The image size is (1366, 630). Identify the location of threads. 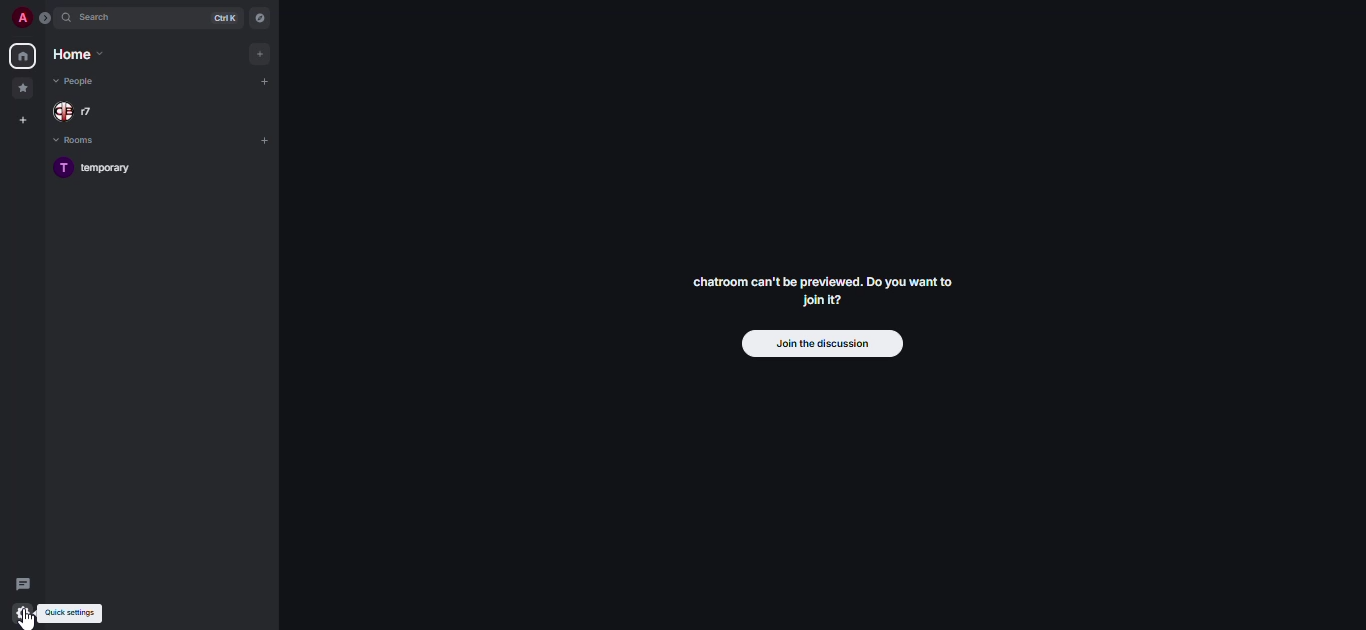
(23, 585).